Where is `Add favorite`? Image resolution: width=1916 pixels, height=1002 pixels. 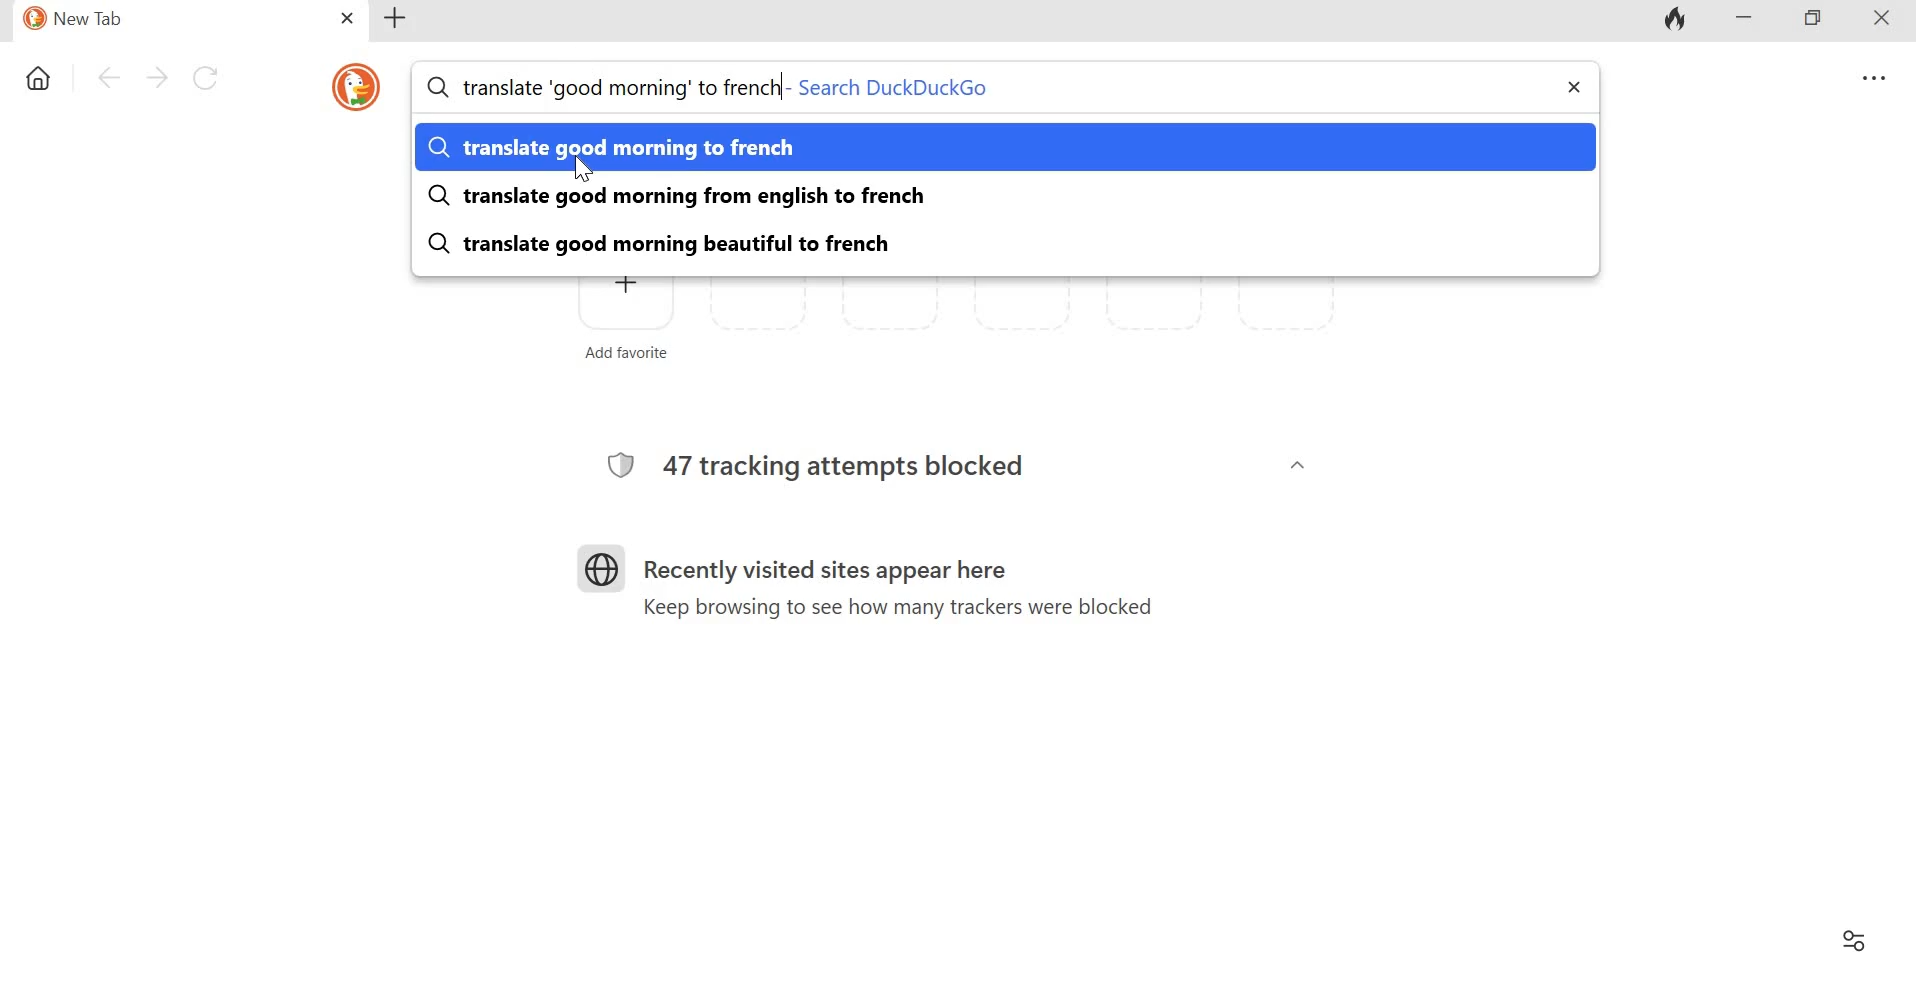
Add favorite is located at coordinates (620, 326).